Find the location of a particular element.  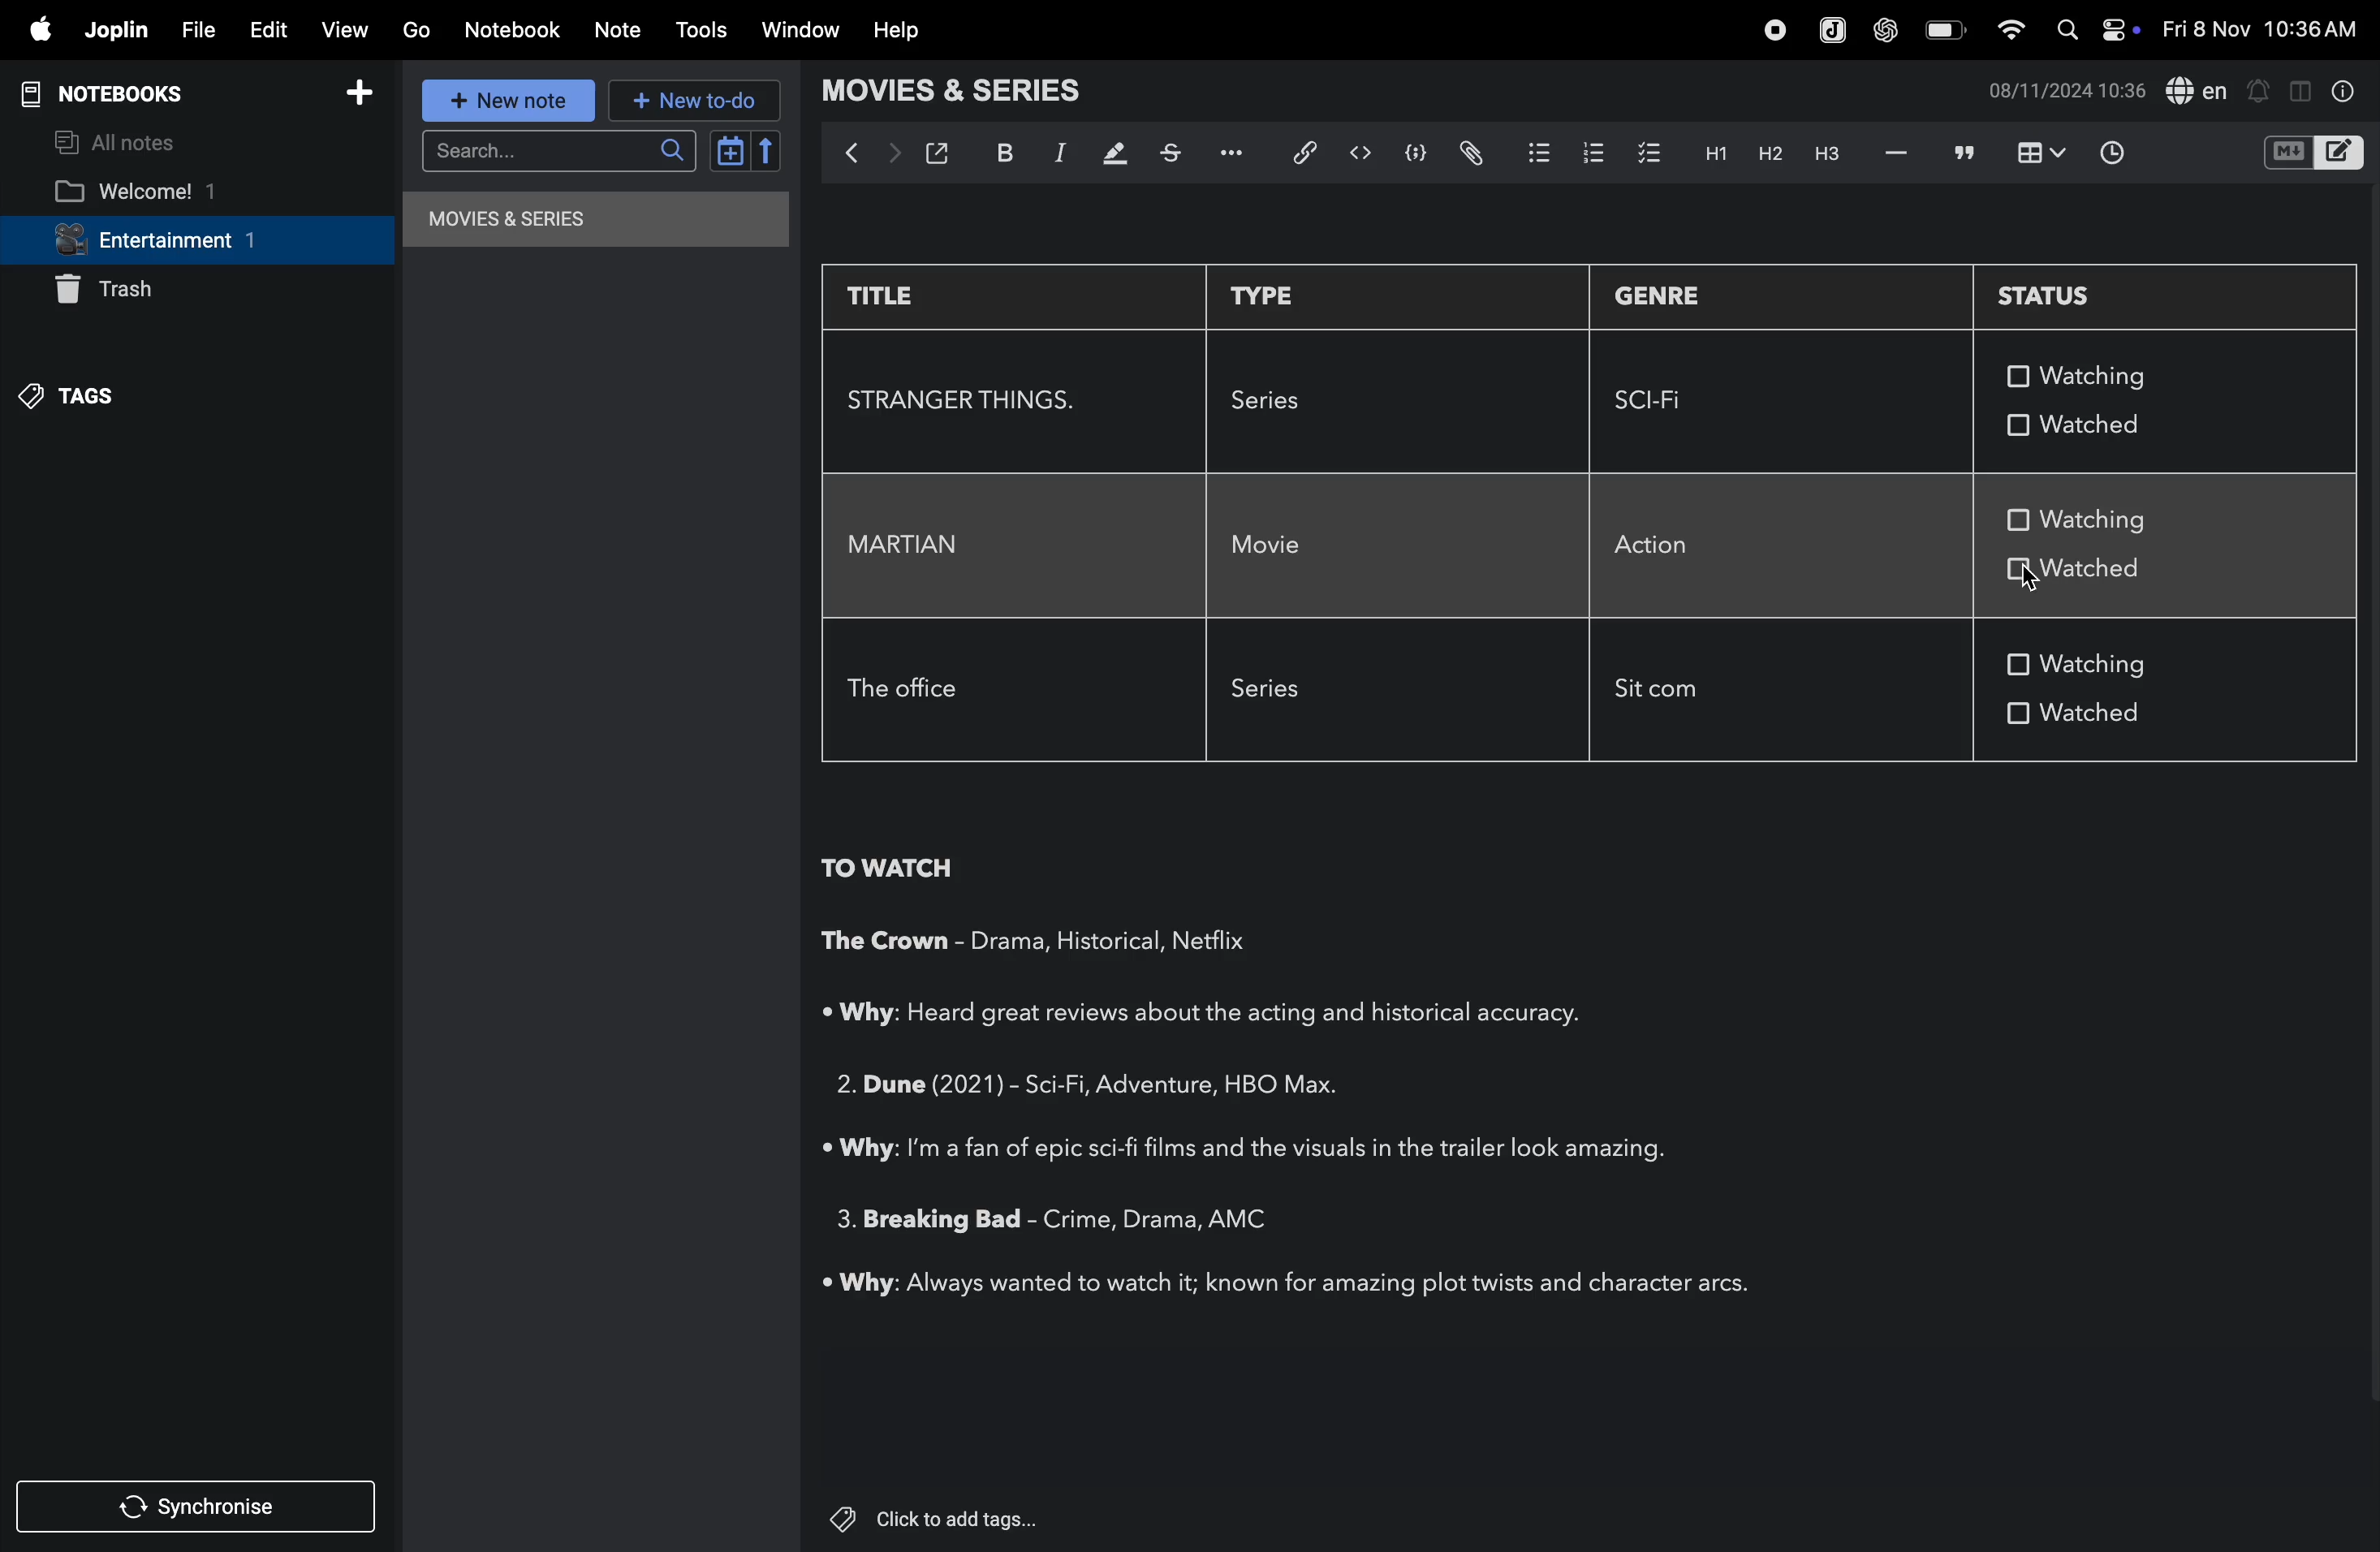

movies and series is located at coordinates (578, 224).